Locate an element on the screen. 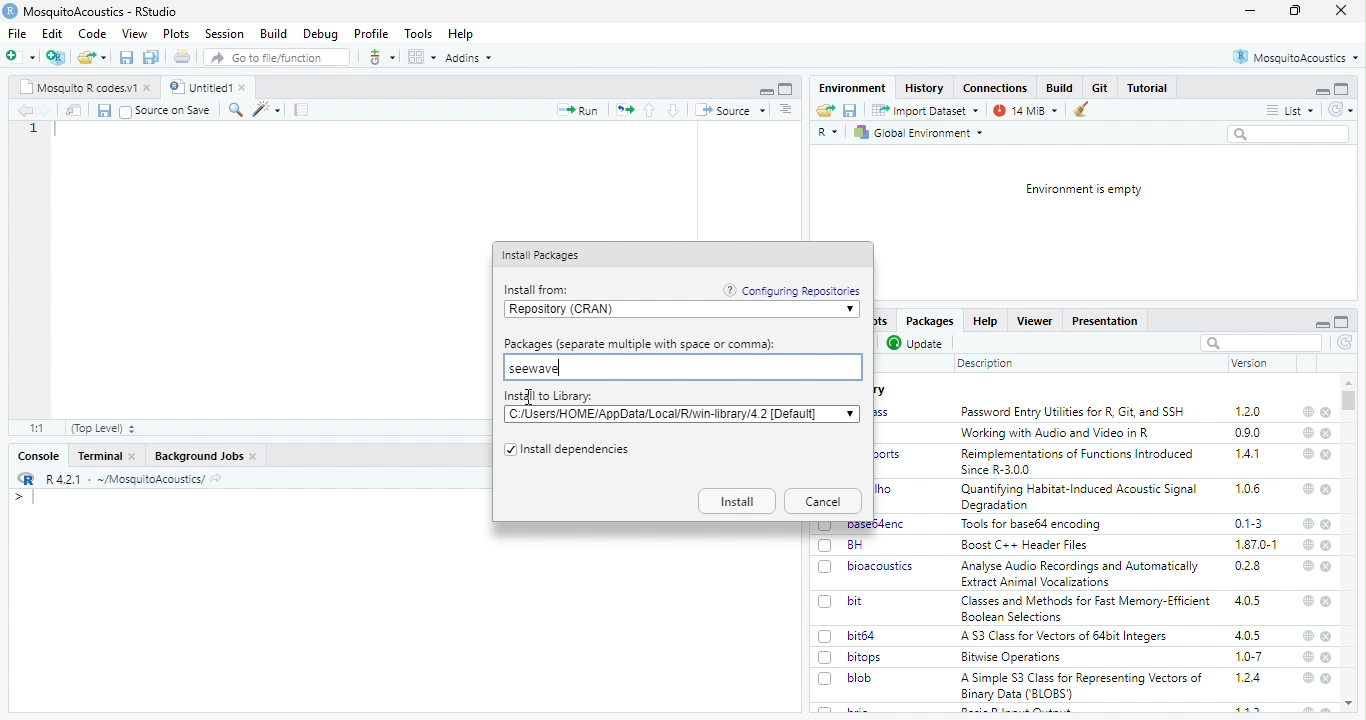 The width and height of the screenshot is (1366, 720). maximise is located at coordinates (1342, 322).